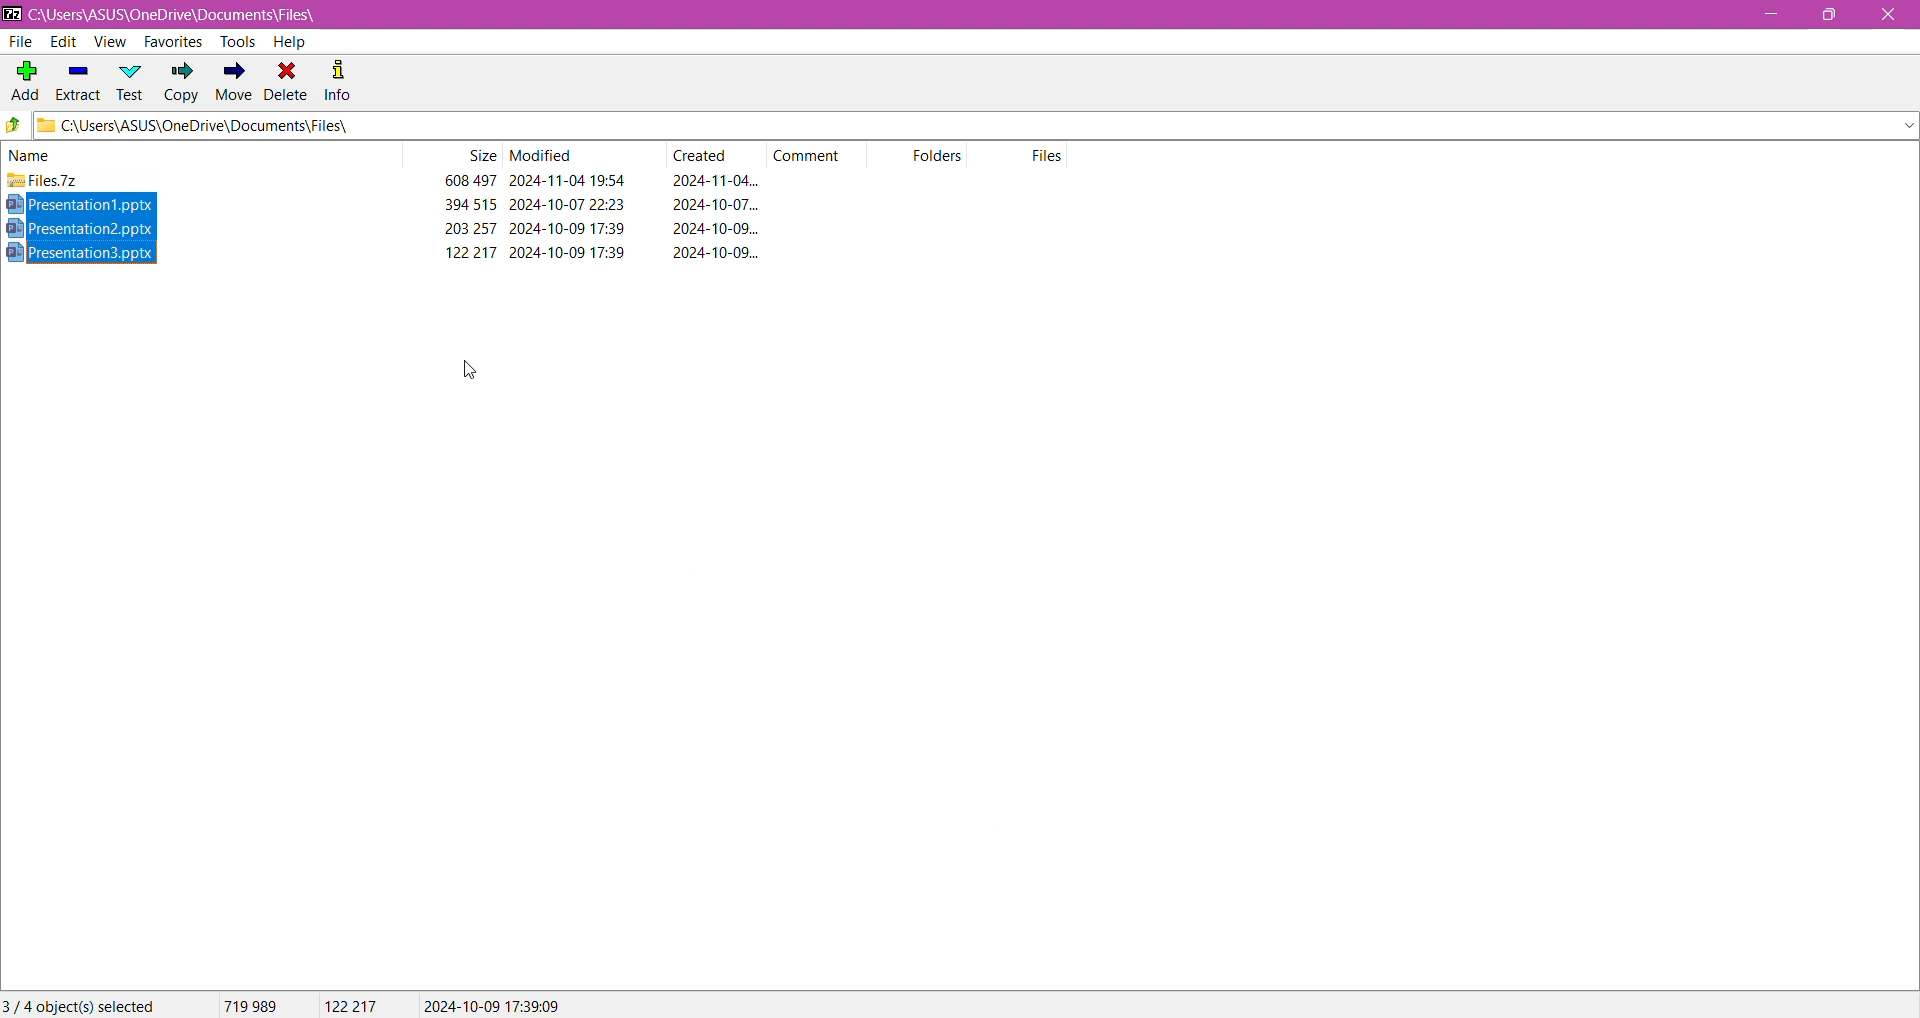  Describe the element at coordinates (109, 42) in the screenshot. I see `View` at that location.